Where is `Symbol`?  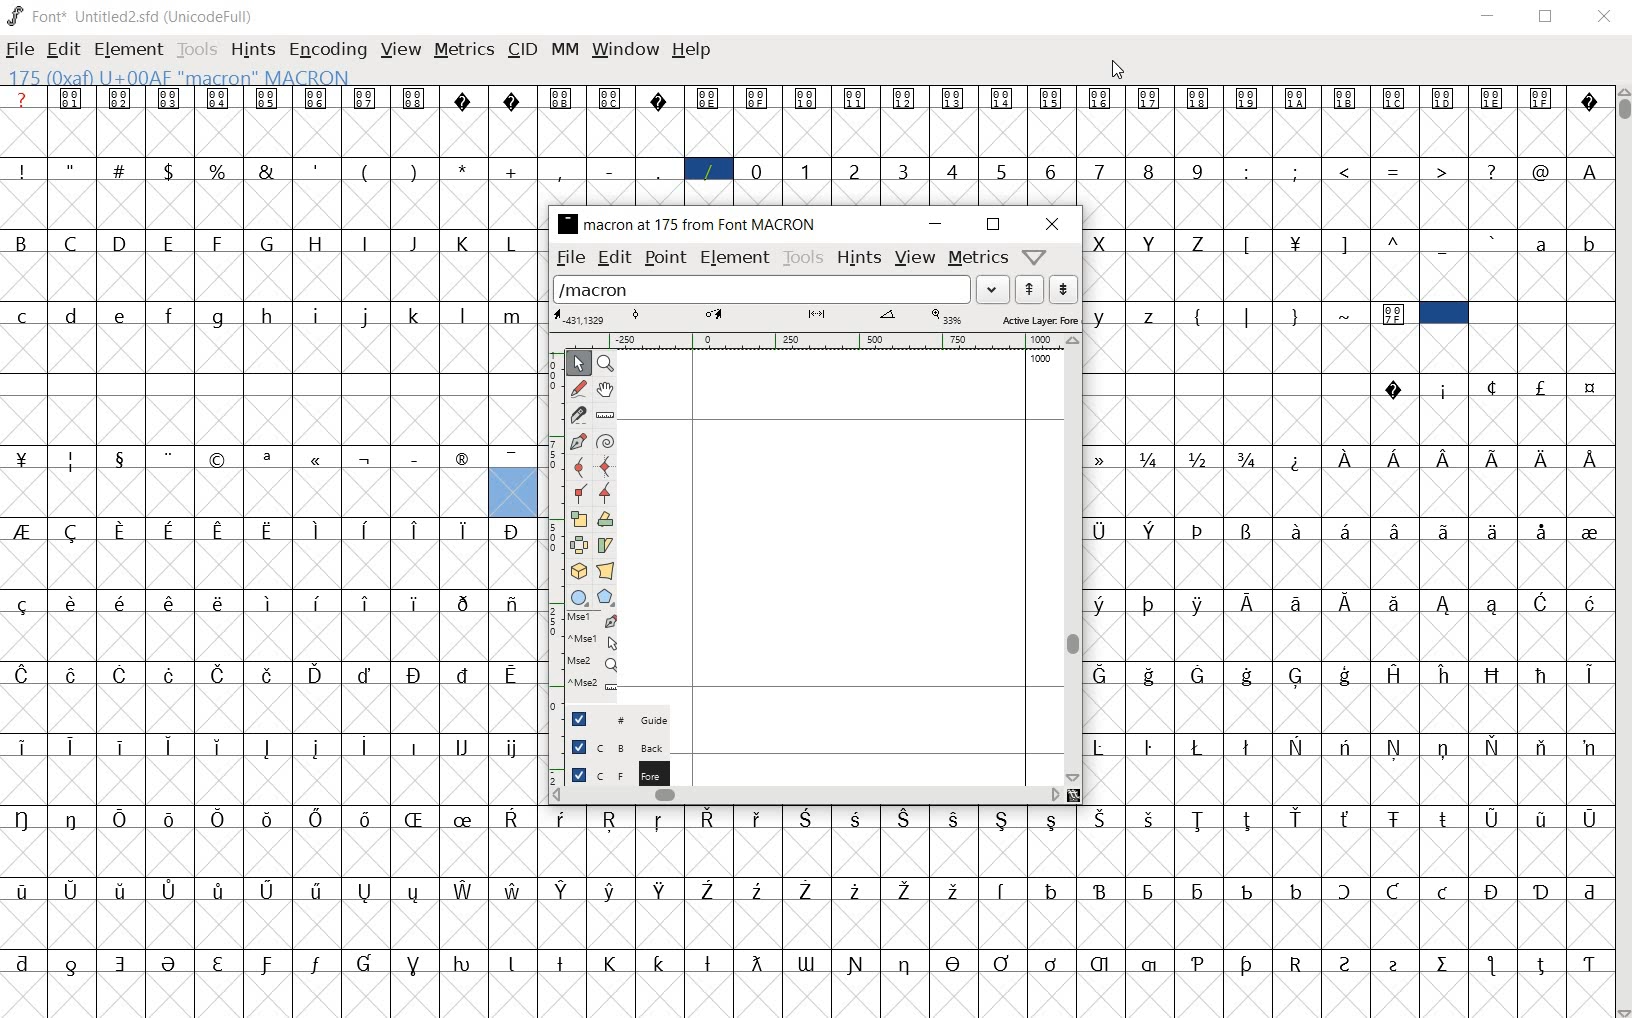 Symbol is located at coordinates (1198, 97).